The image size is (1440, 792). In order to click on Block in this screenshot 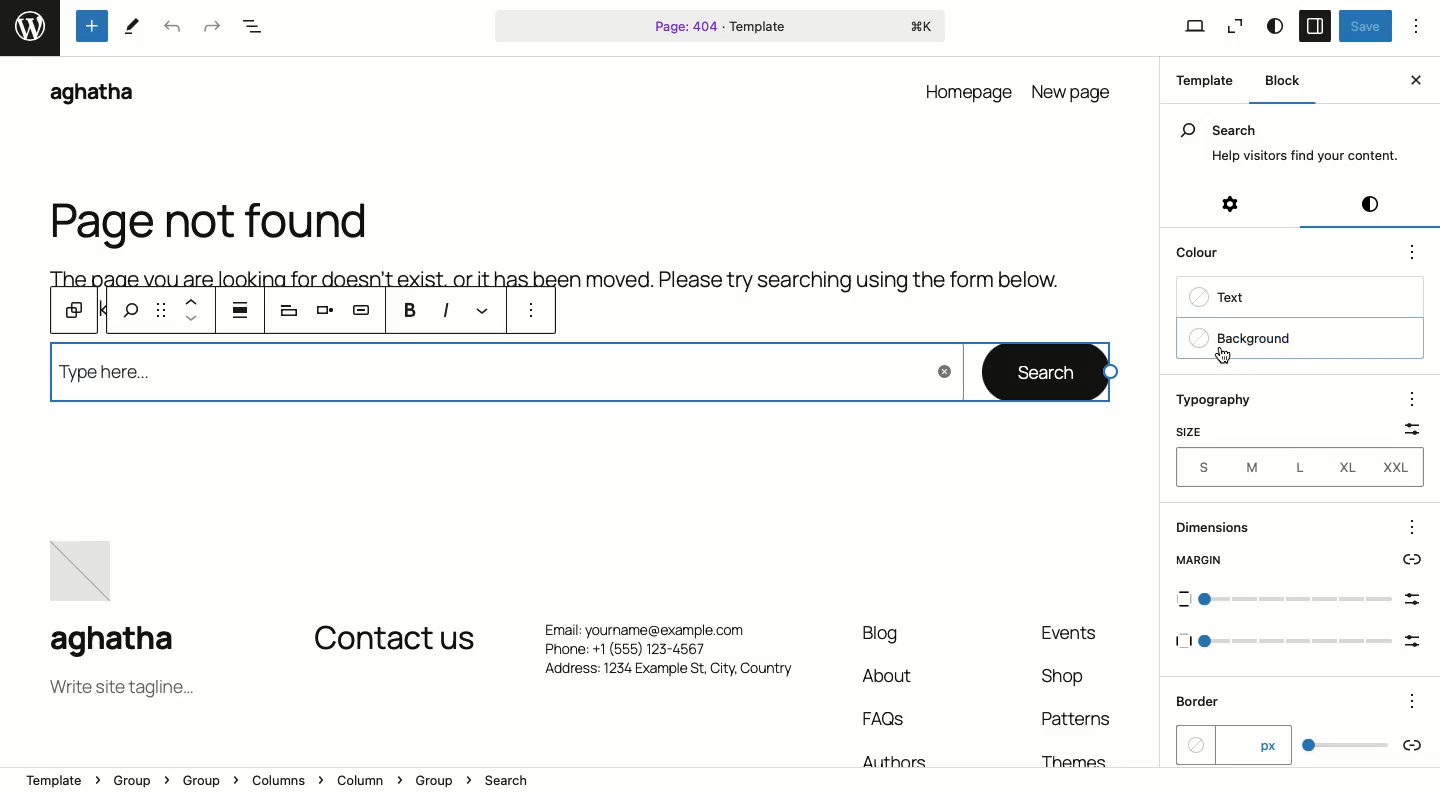, I will do `click(76, 309)`.